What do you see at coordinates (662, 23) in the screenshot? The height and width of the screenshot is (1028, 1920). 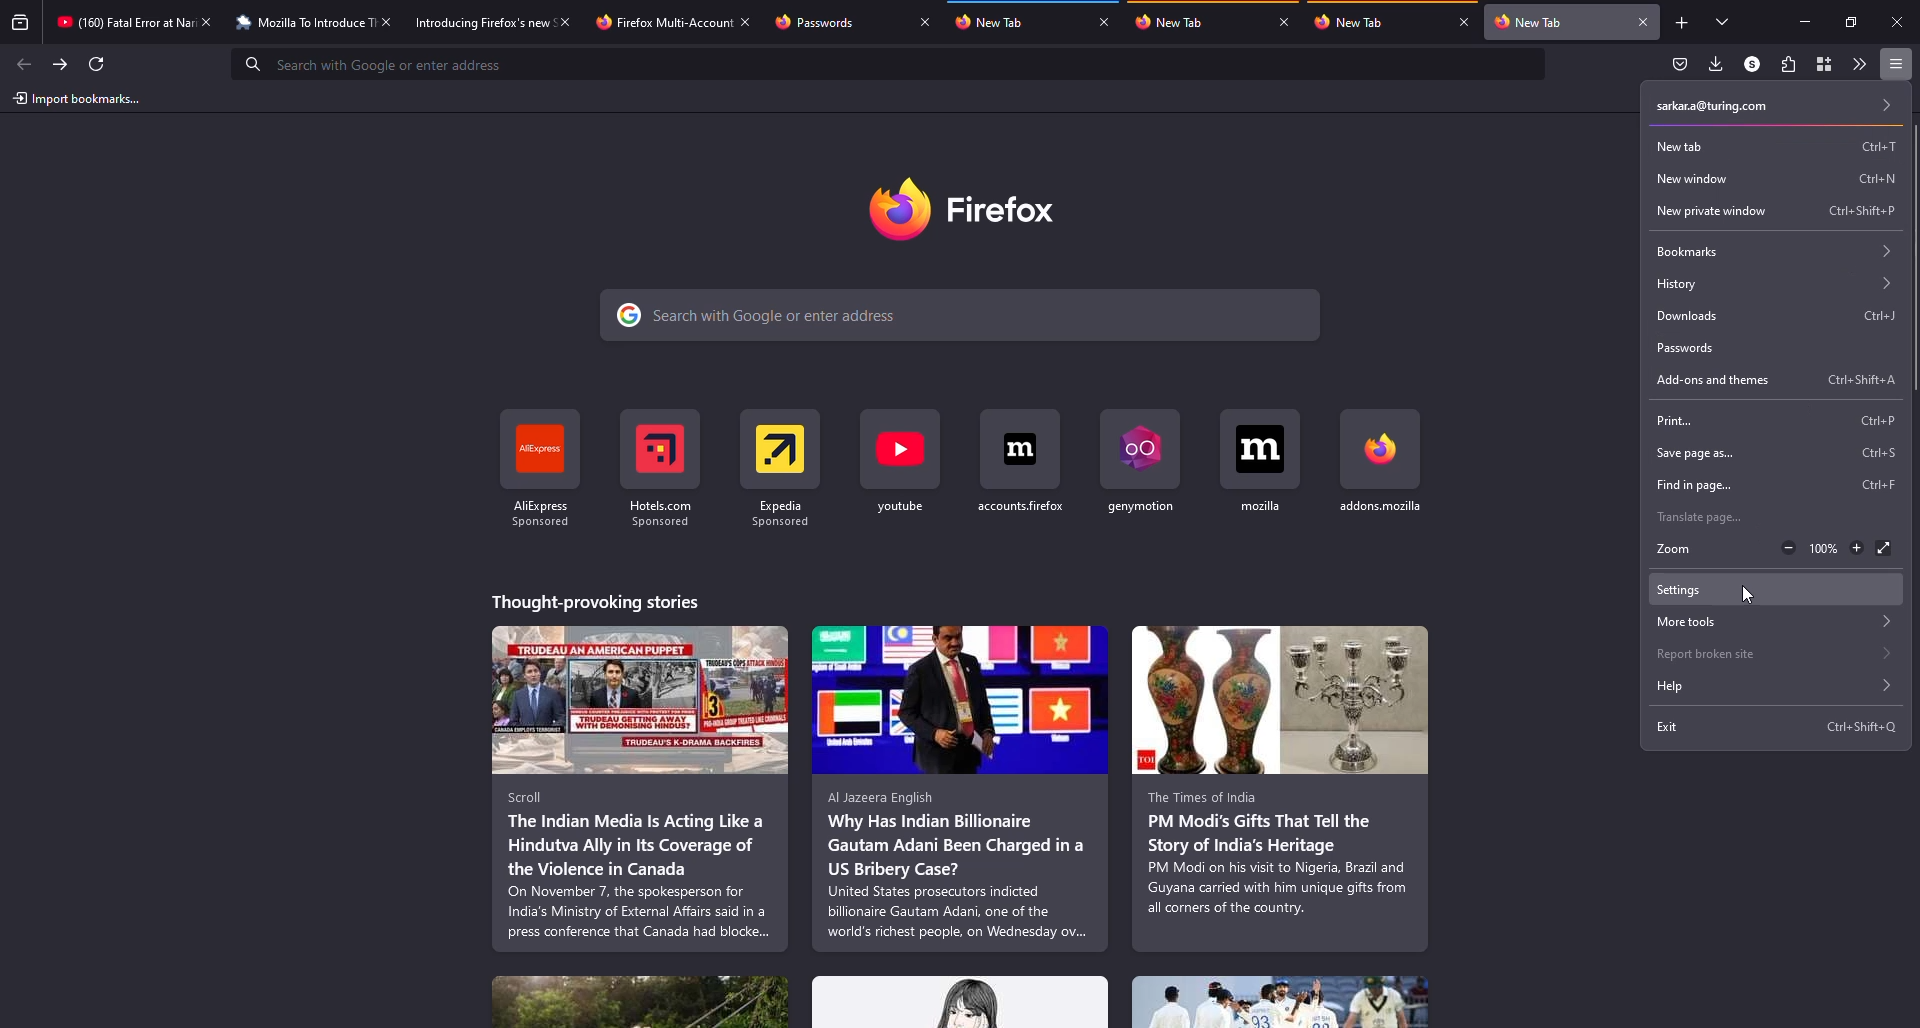 I see `tab` at bounding box center [662, 23].